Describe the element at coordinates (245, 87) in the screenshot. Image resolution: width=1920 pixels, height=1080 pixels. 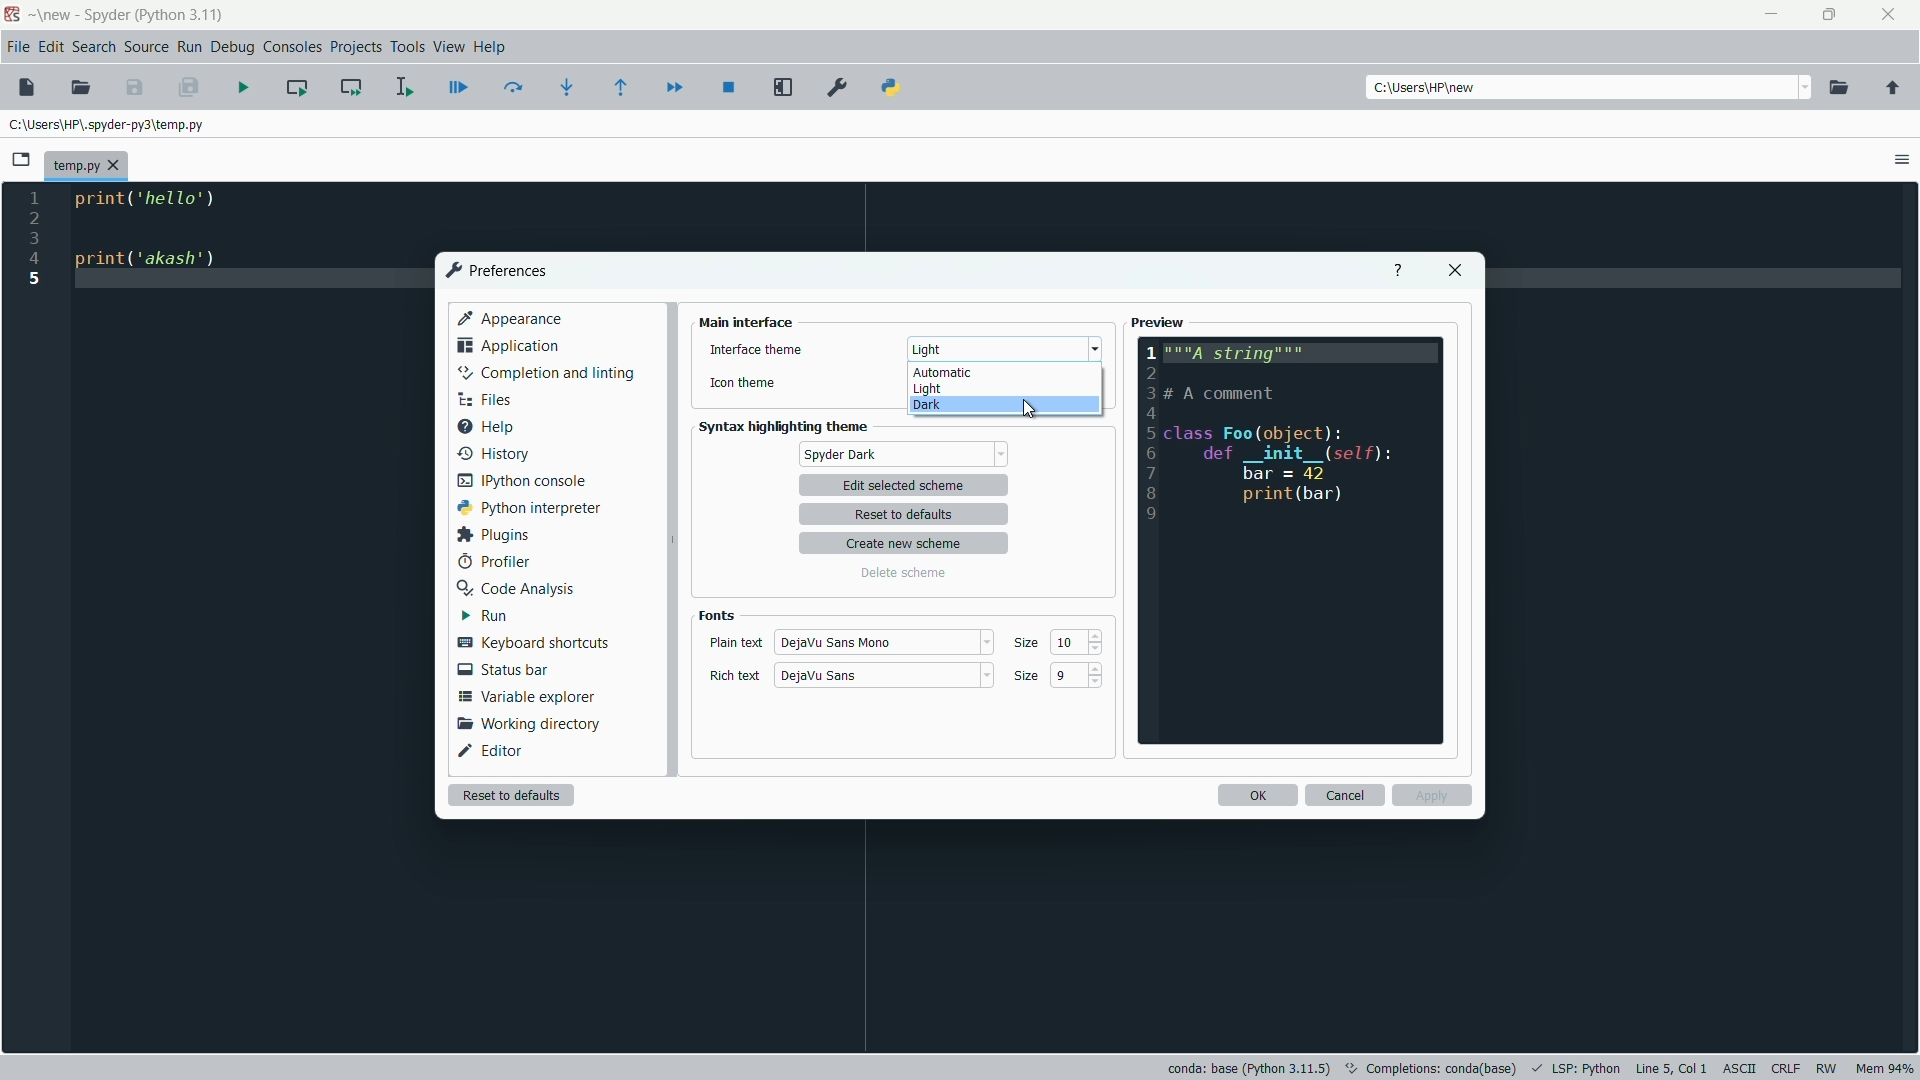
I see `run file` at that location.